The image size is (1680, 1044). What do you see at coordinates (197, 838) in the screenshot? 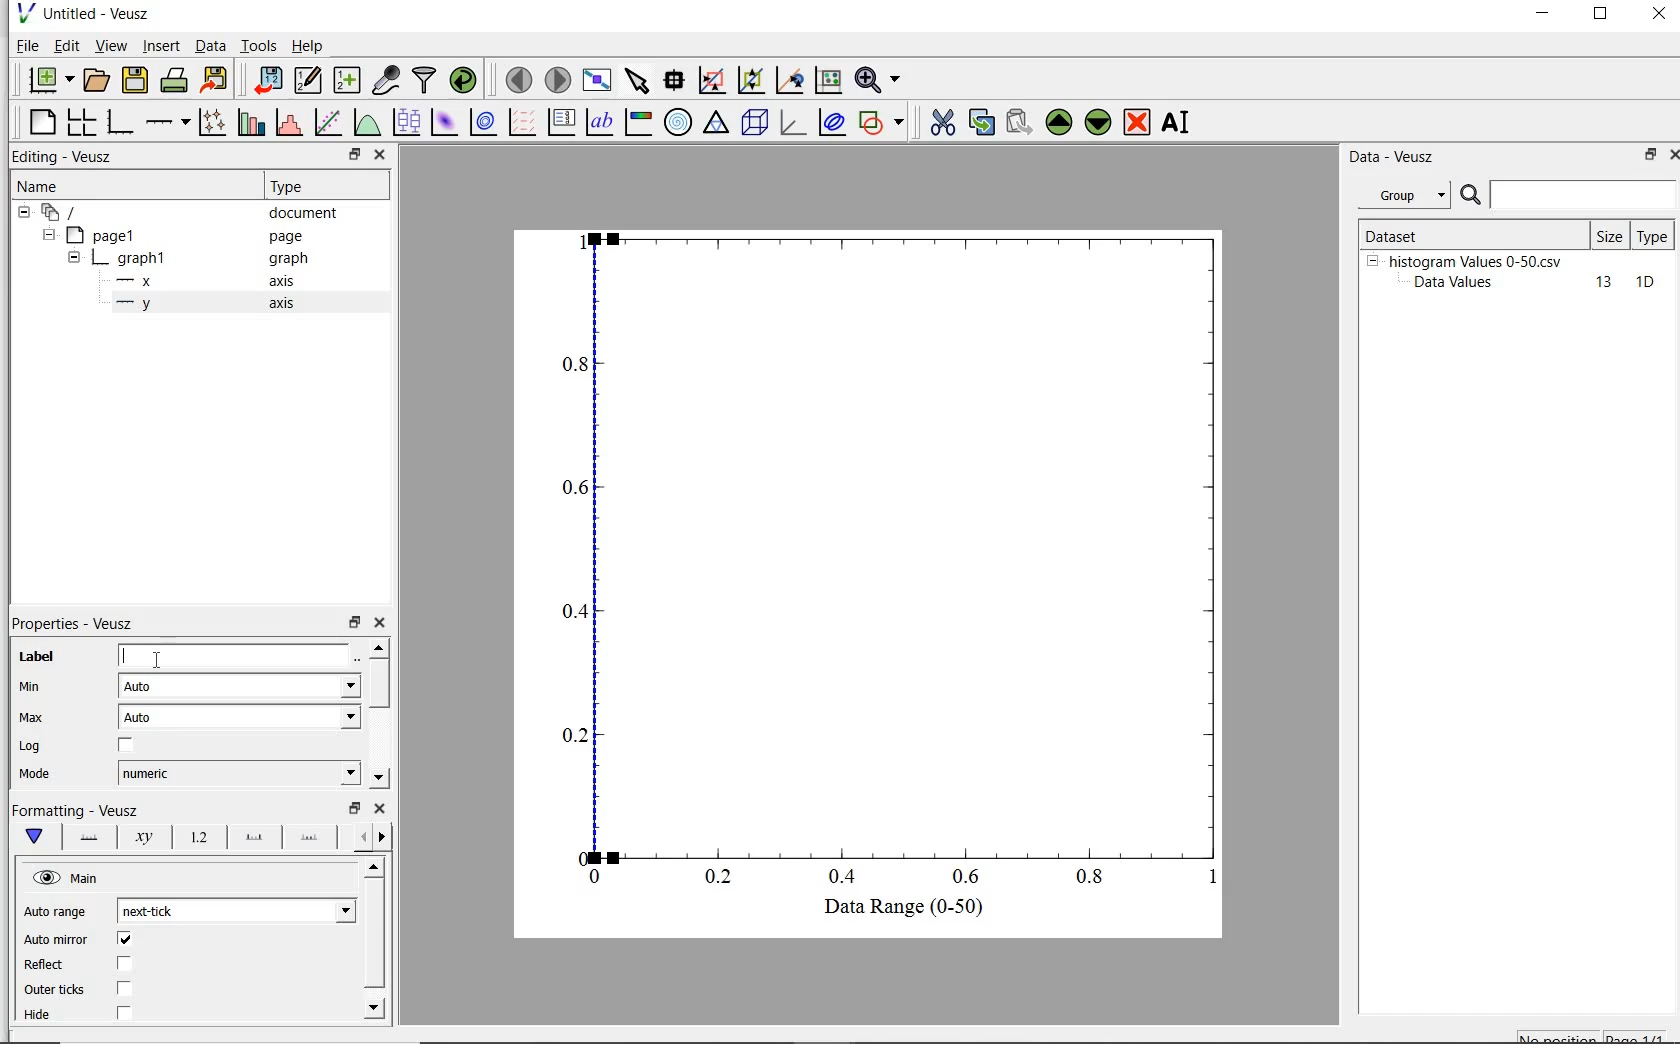
I see `tick label` at bounding box center [197, 838].